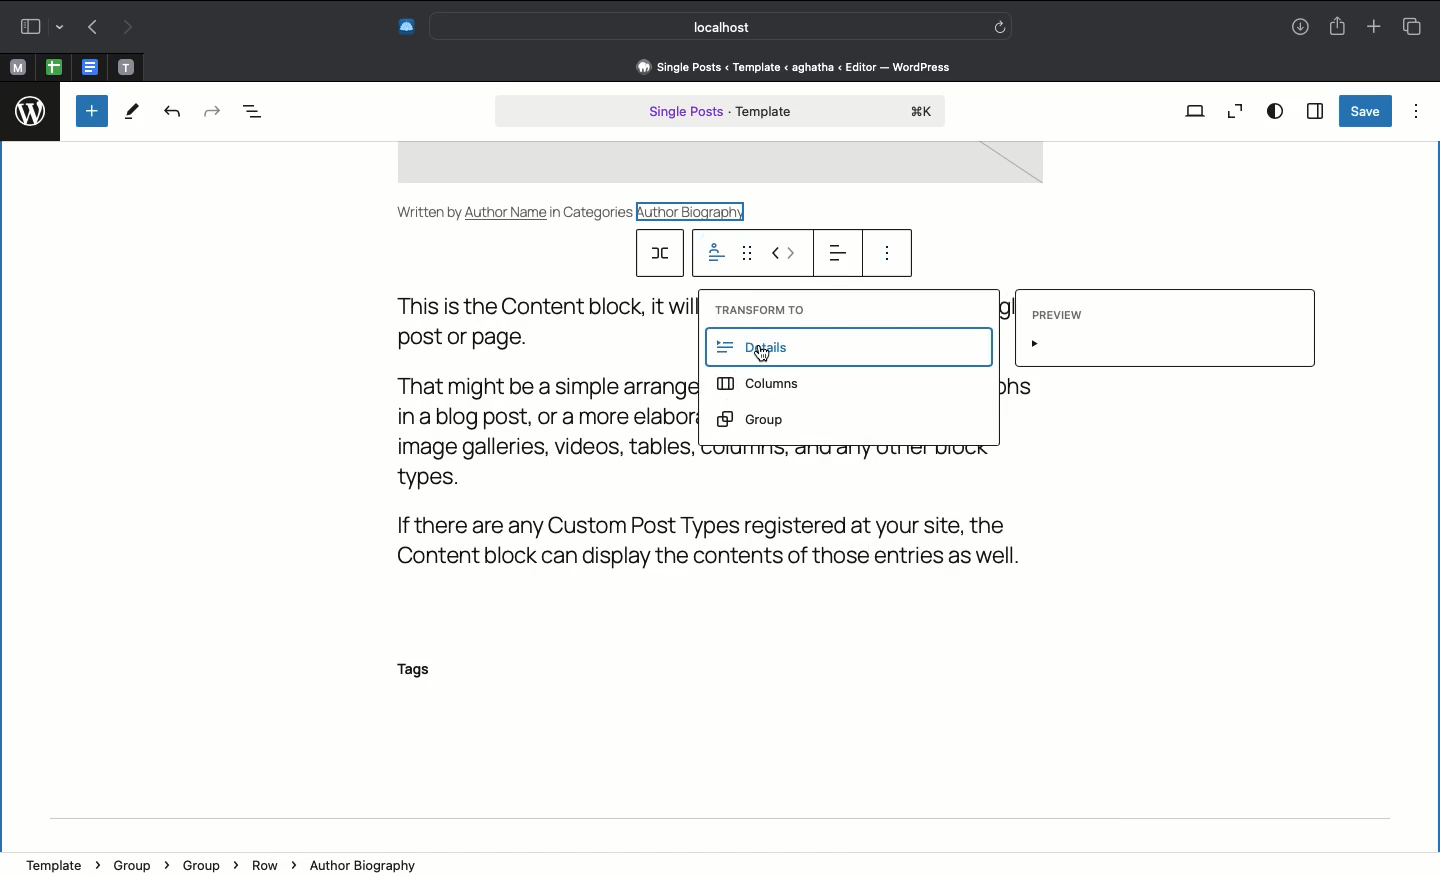  Describe the element at coordinates (1275, 110) in the screenshot. I see `View options` at that location.